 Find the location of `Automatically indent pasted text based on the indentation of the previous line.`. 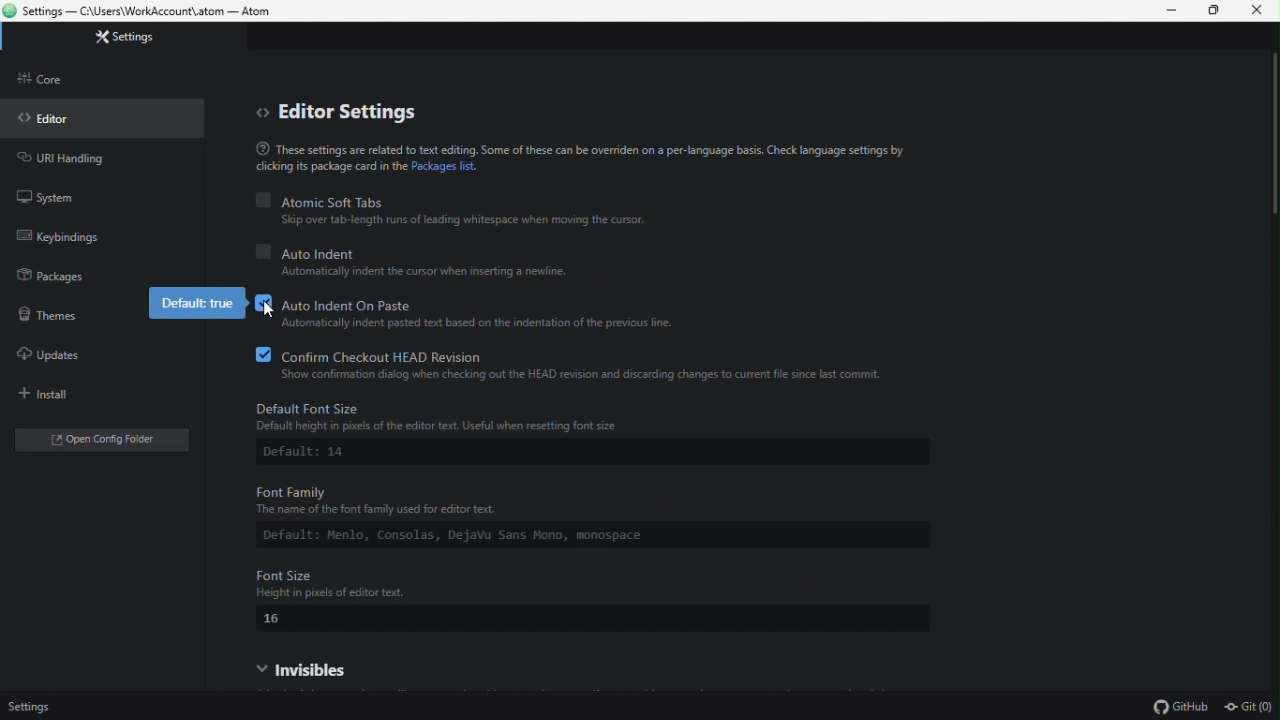

Automatically indent pasted text based on the indentation of the previous line. is located at coordinates (481, 323).